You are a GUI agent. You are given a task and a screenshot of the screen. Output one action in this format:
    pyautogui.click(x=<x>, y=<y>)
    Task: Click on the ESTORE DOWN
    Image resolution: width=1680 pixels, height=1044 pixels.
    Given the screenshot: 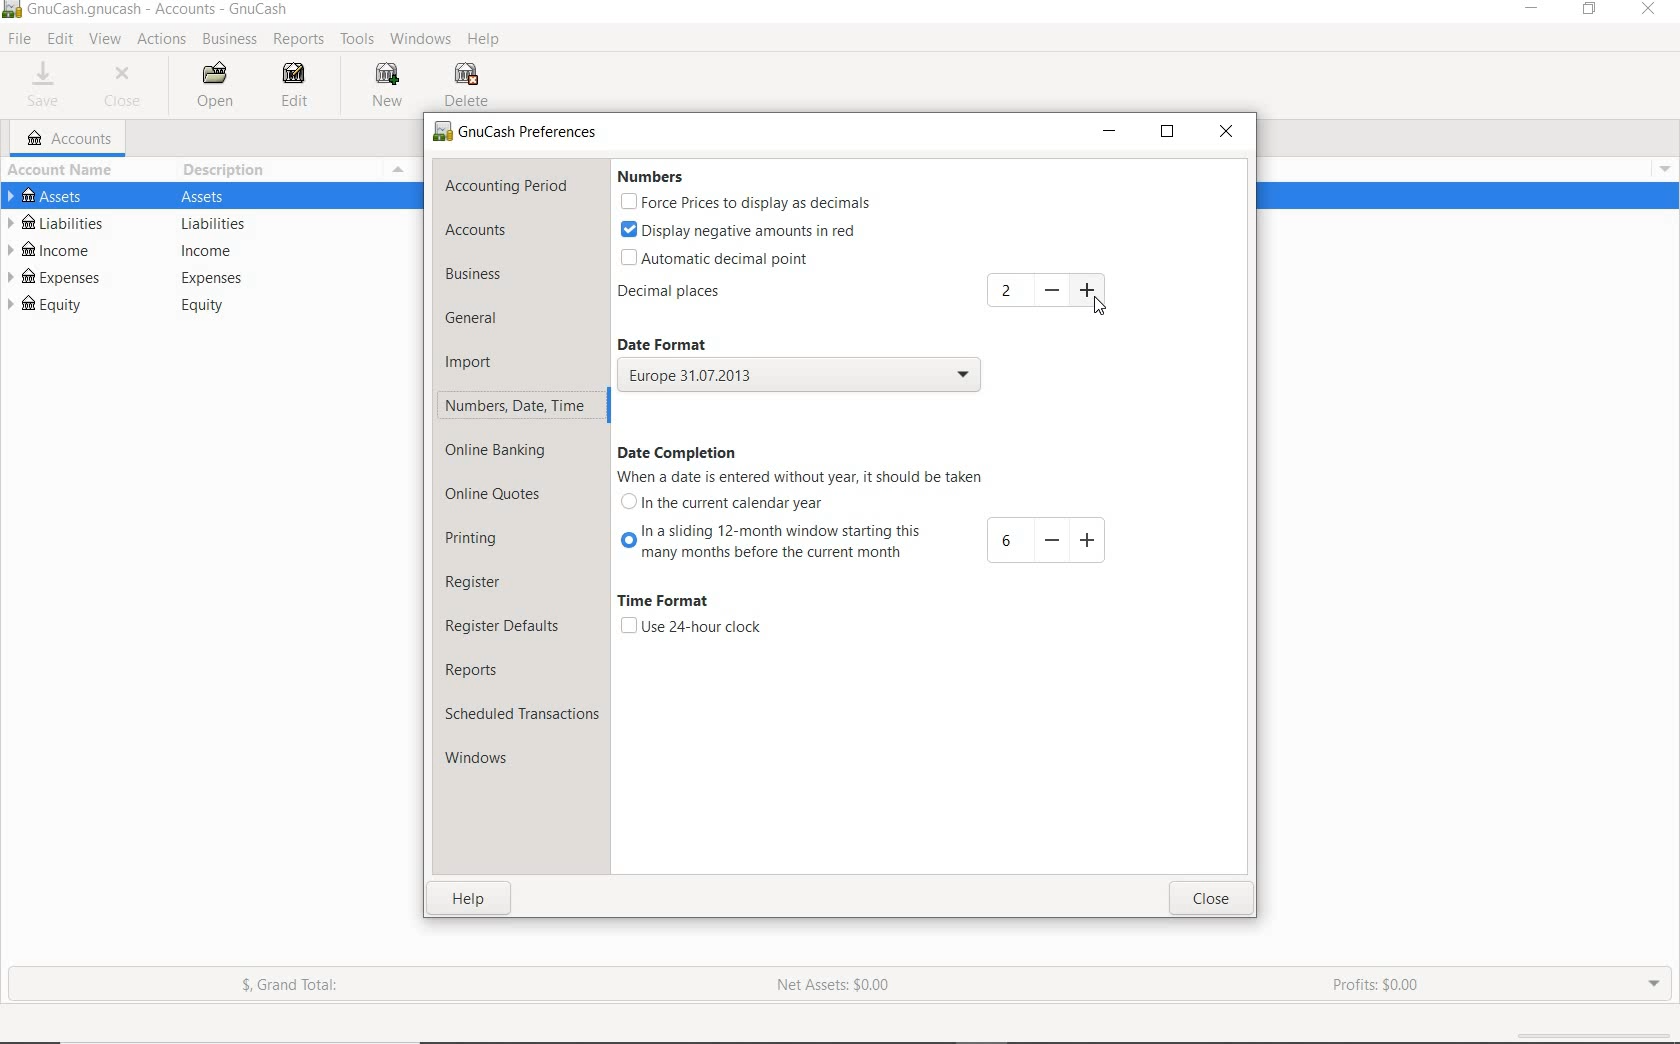 What is the action you would take?
    pyautogui.click(x=1168, y=131)
    